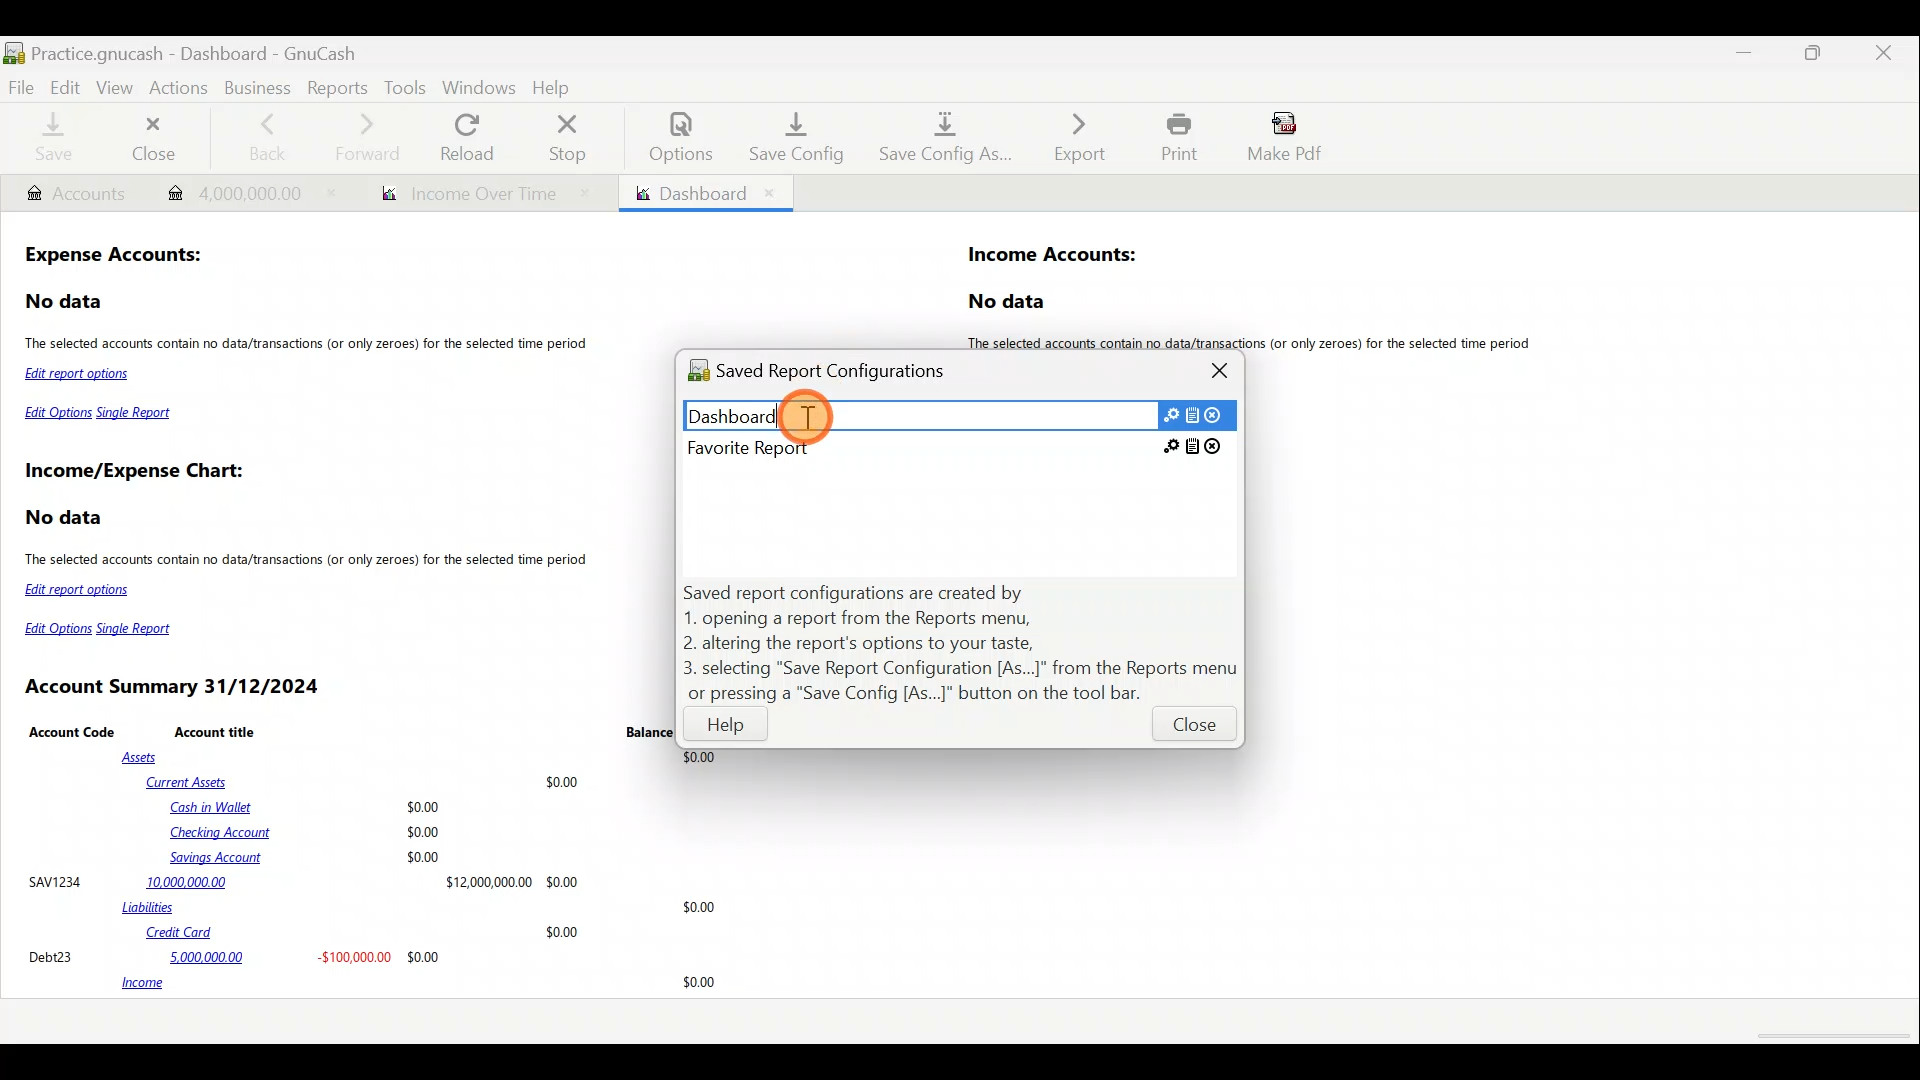  I want to click on Actions, so click(183, 93).